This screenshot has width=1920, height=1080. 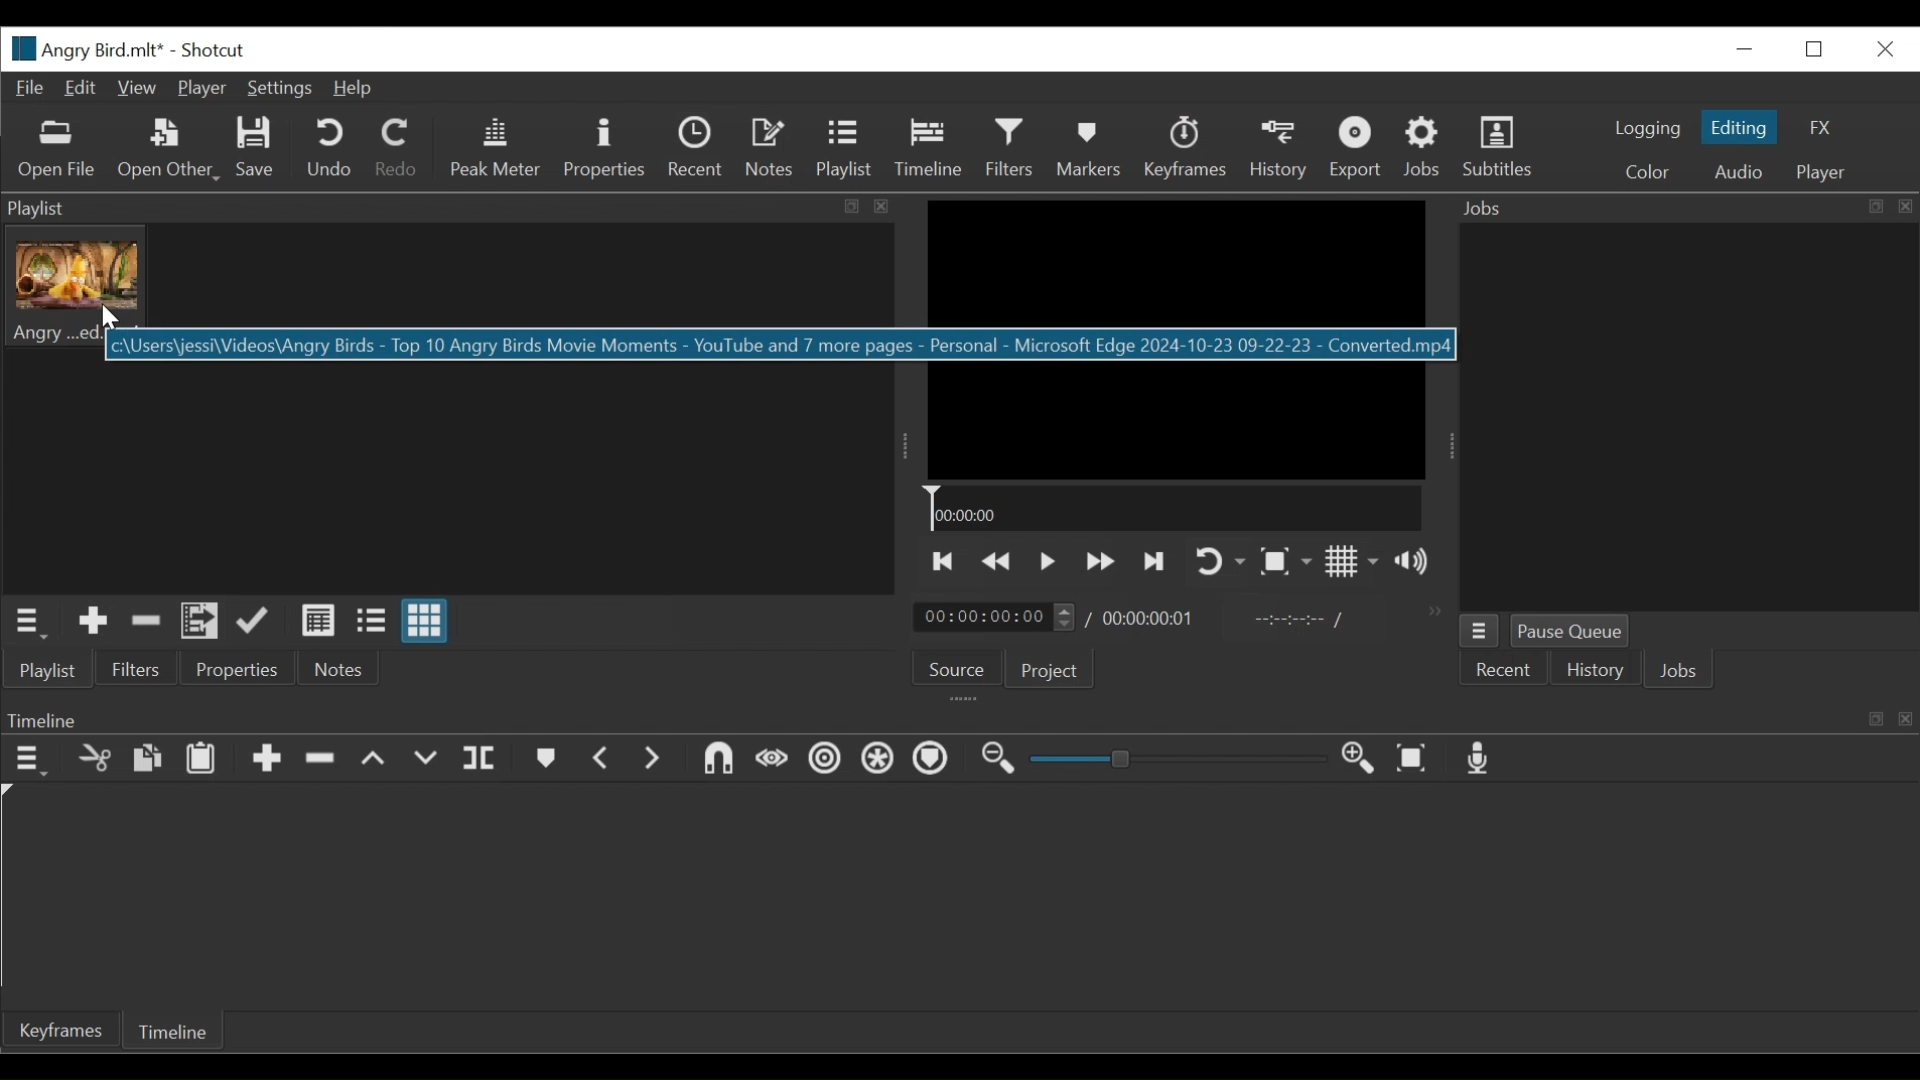 I want to click on Pause Queue, so click(x=1568, y=630).